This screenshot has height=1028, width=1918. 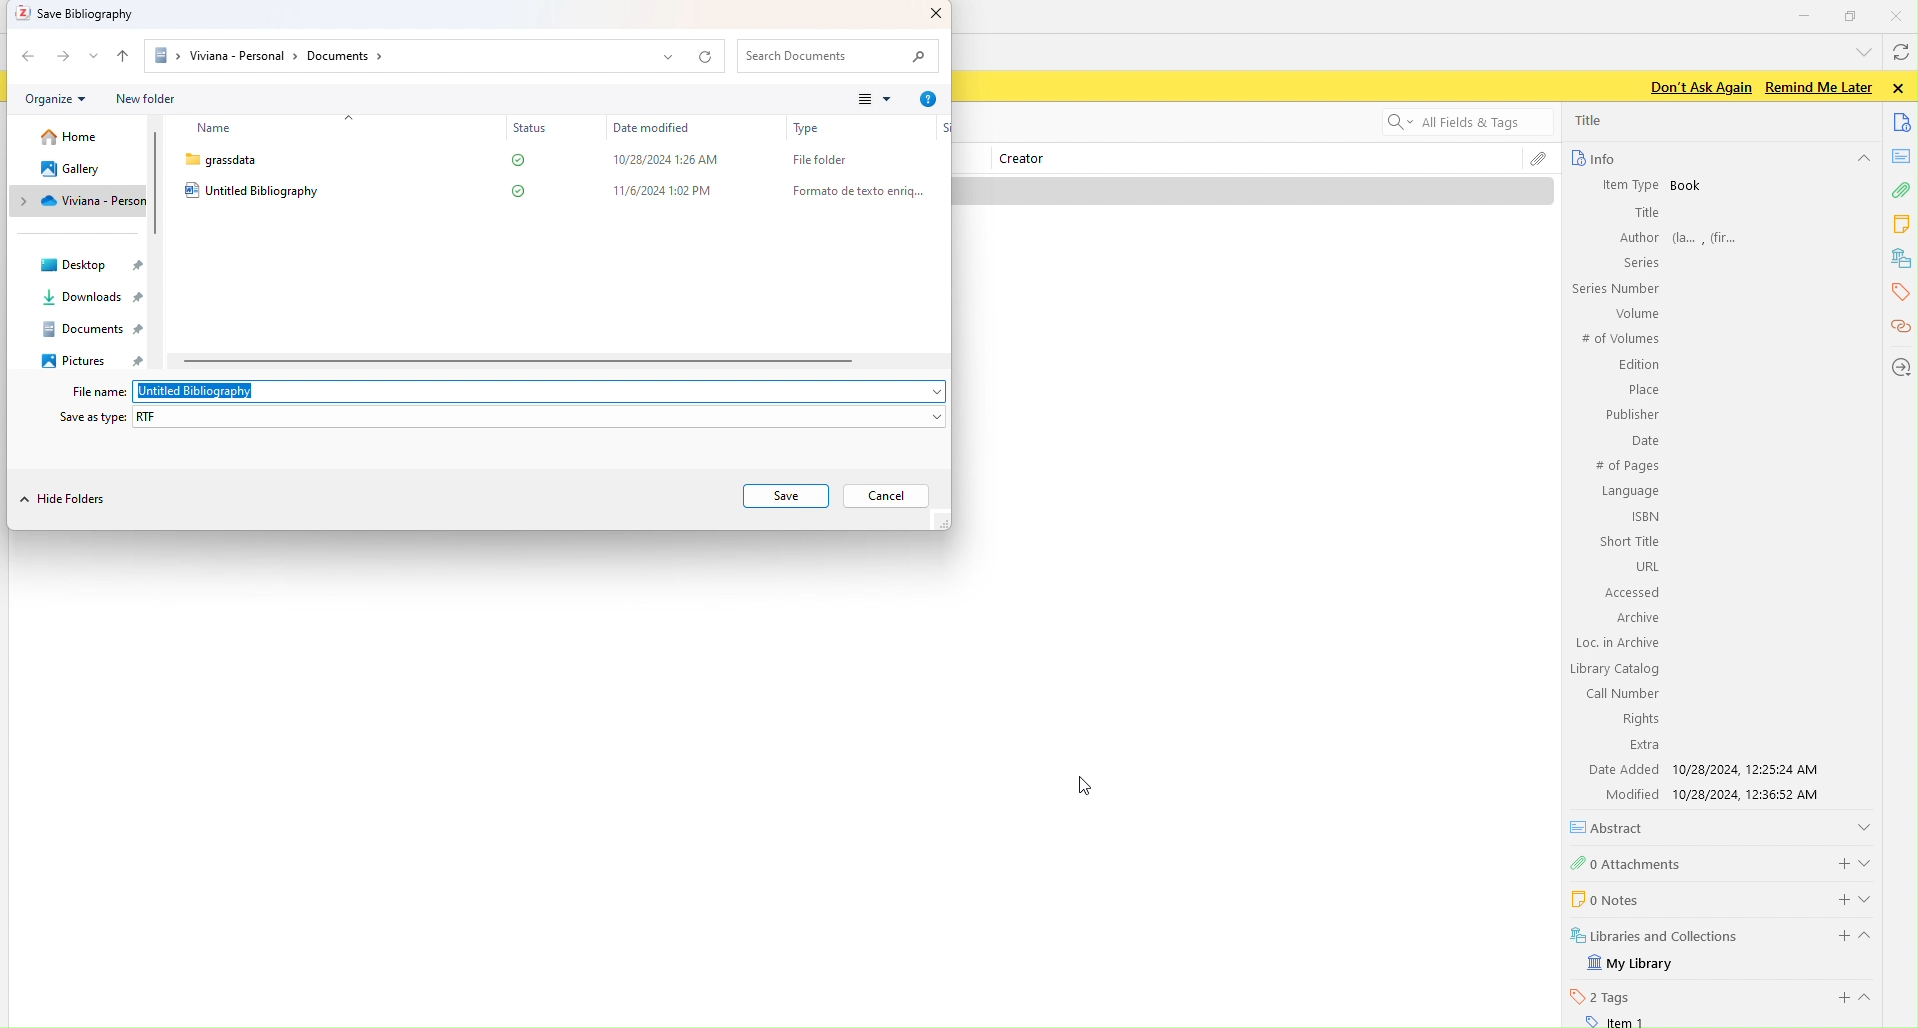 What do you see at coordinates (1862, 160) in the screenshot?
I see `hide` at bounding box center [1862, 160].